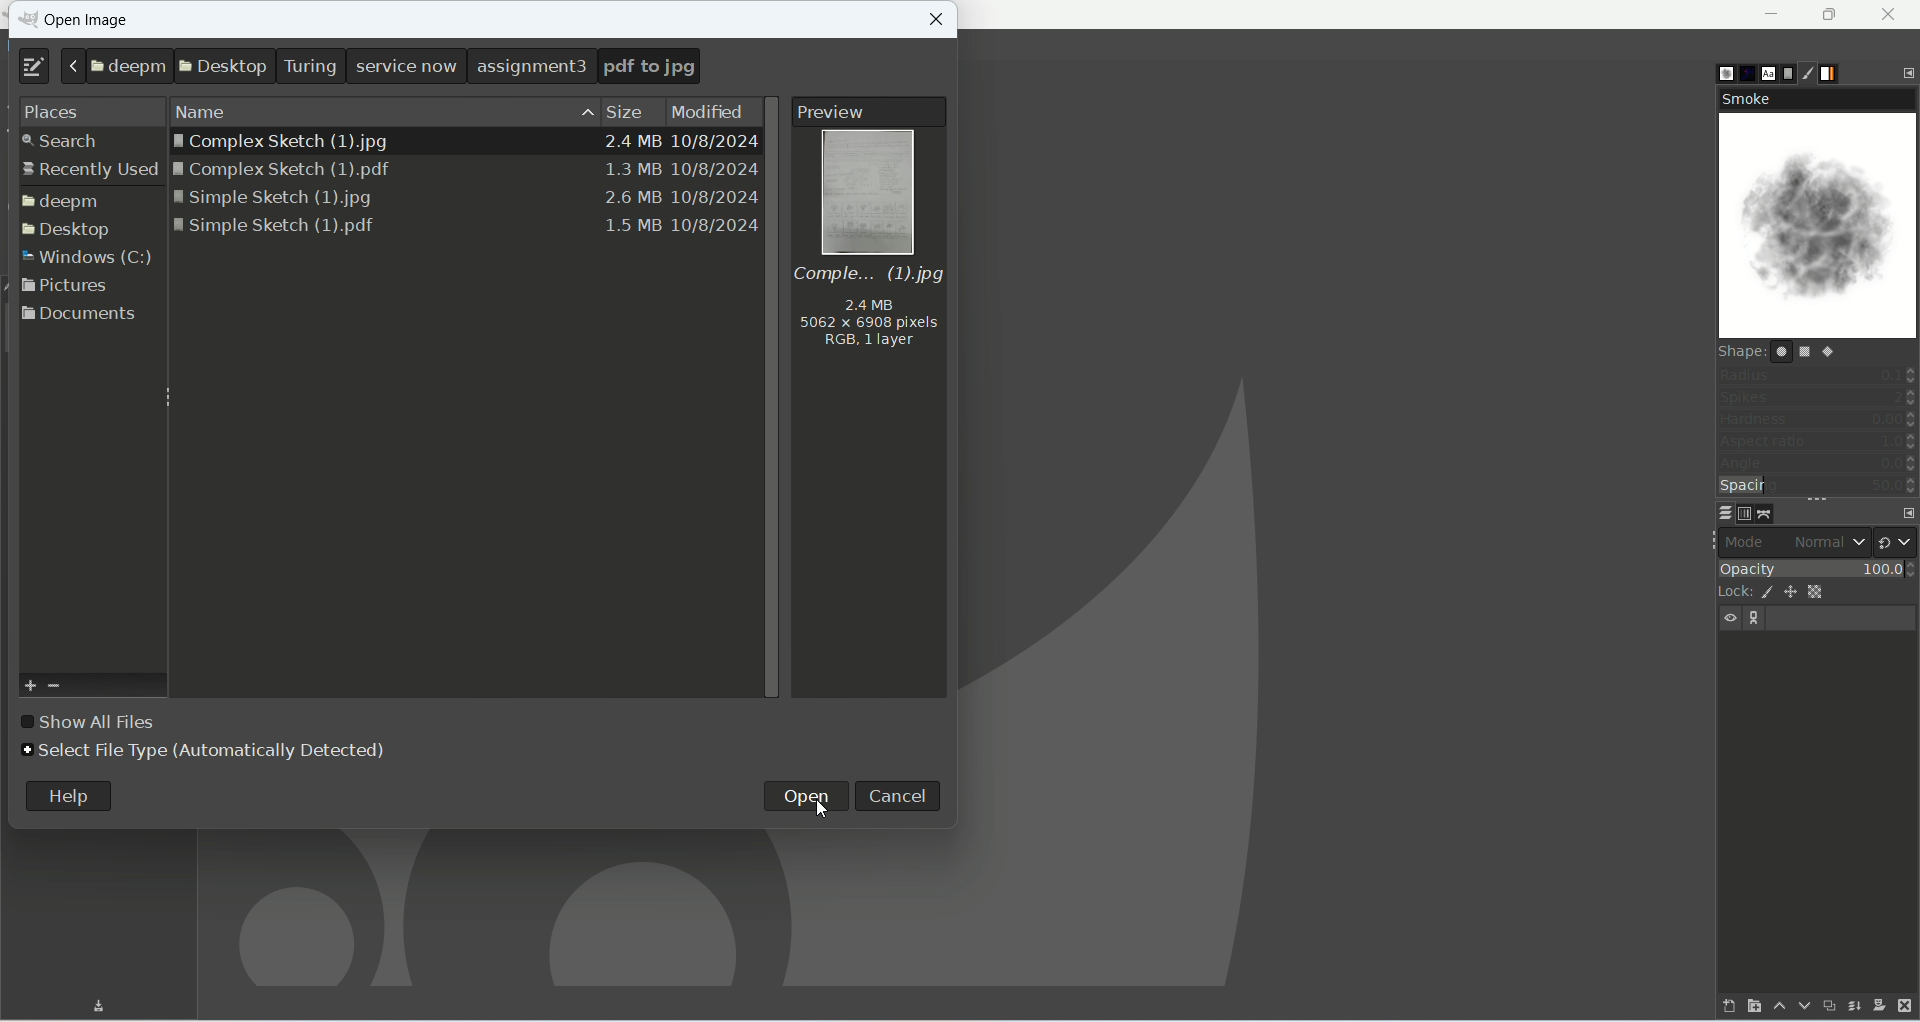  I want to click on remove, so click(58, 687).